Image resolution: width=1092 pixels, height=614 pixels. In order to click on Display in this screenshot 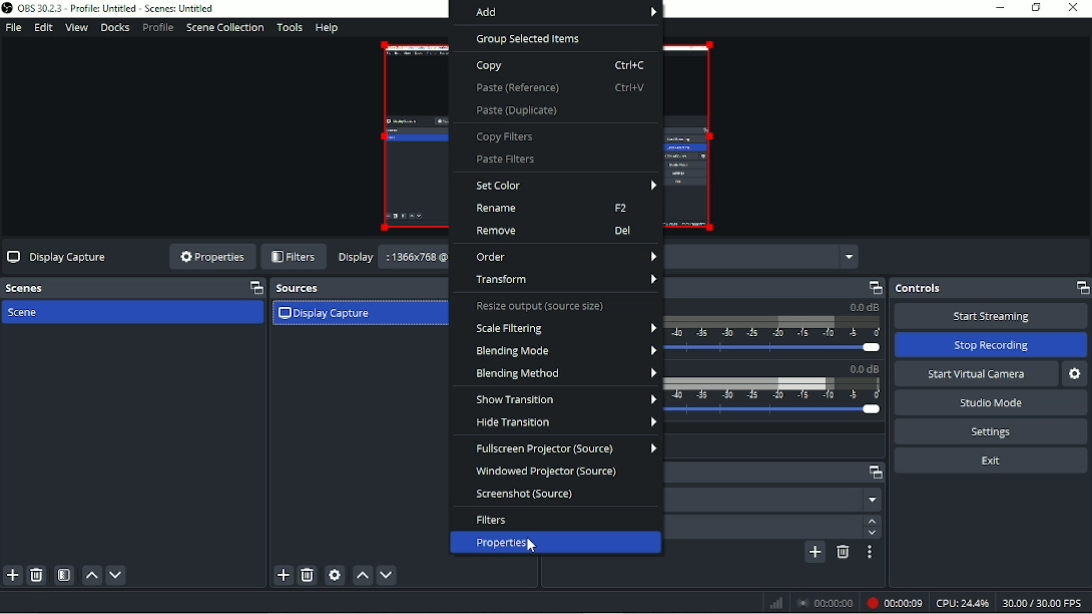, I will do `click(356, 256)`.